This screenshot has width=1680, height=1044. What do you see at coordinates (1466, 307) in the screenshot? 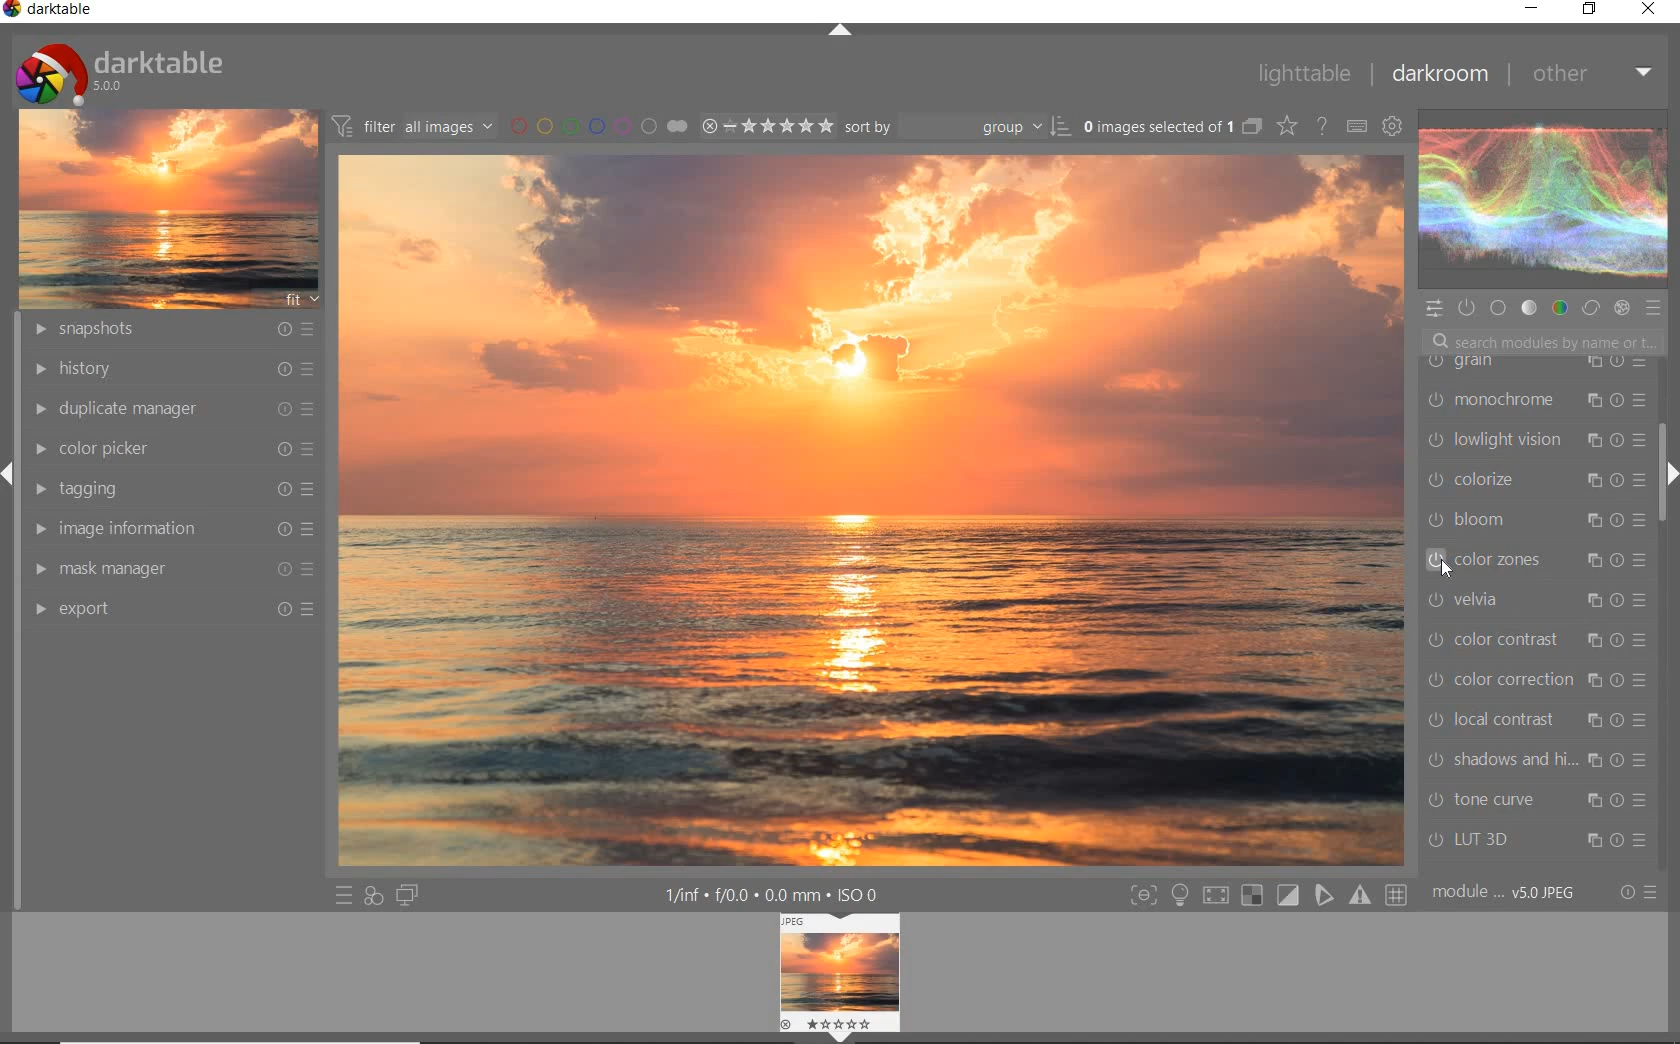
I see `SHOW ONLY ACTIVE MODULES` at bounding box center [1466, 307].